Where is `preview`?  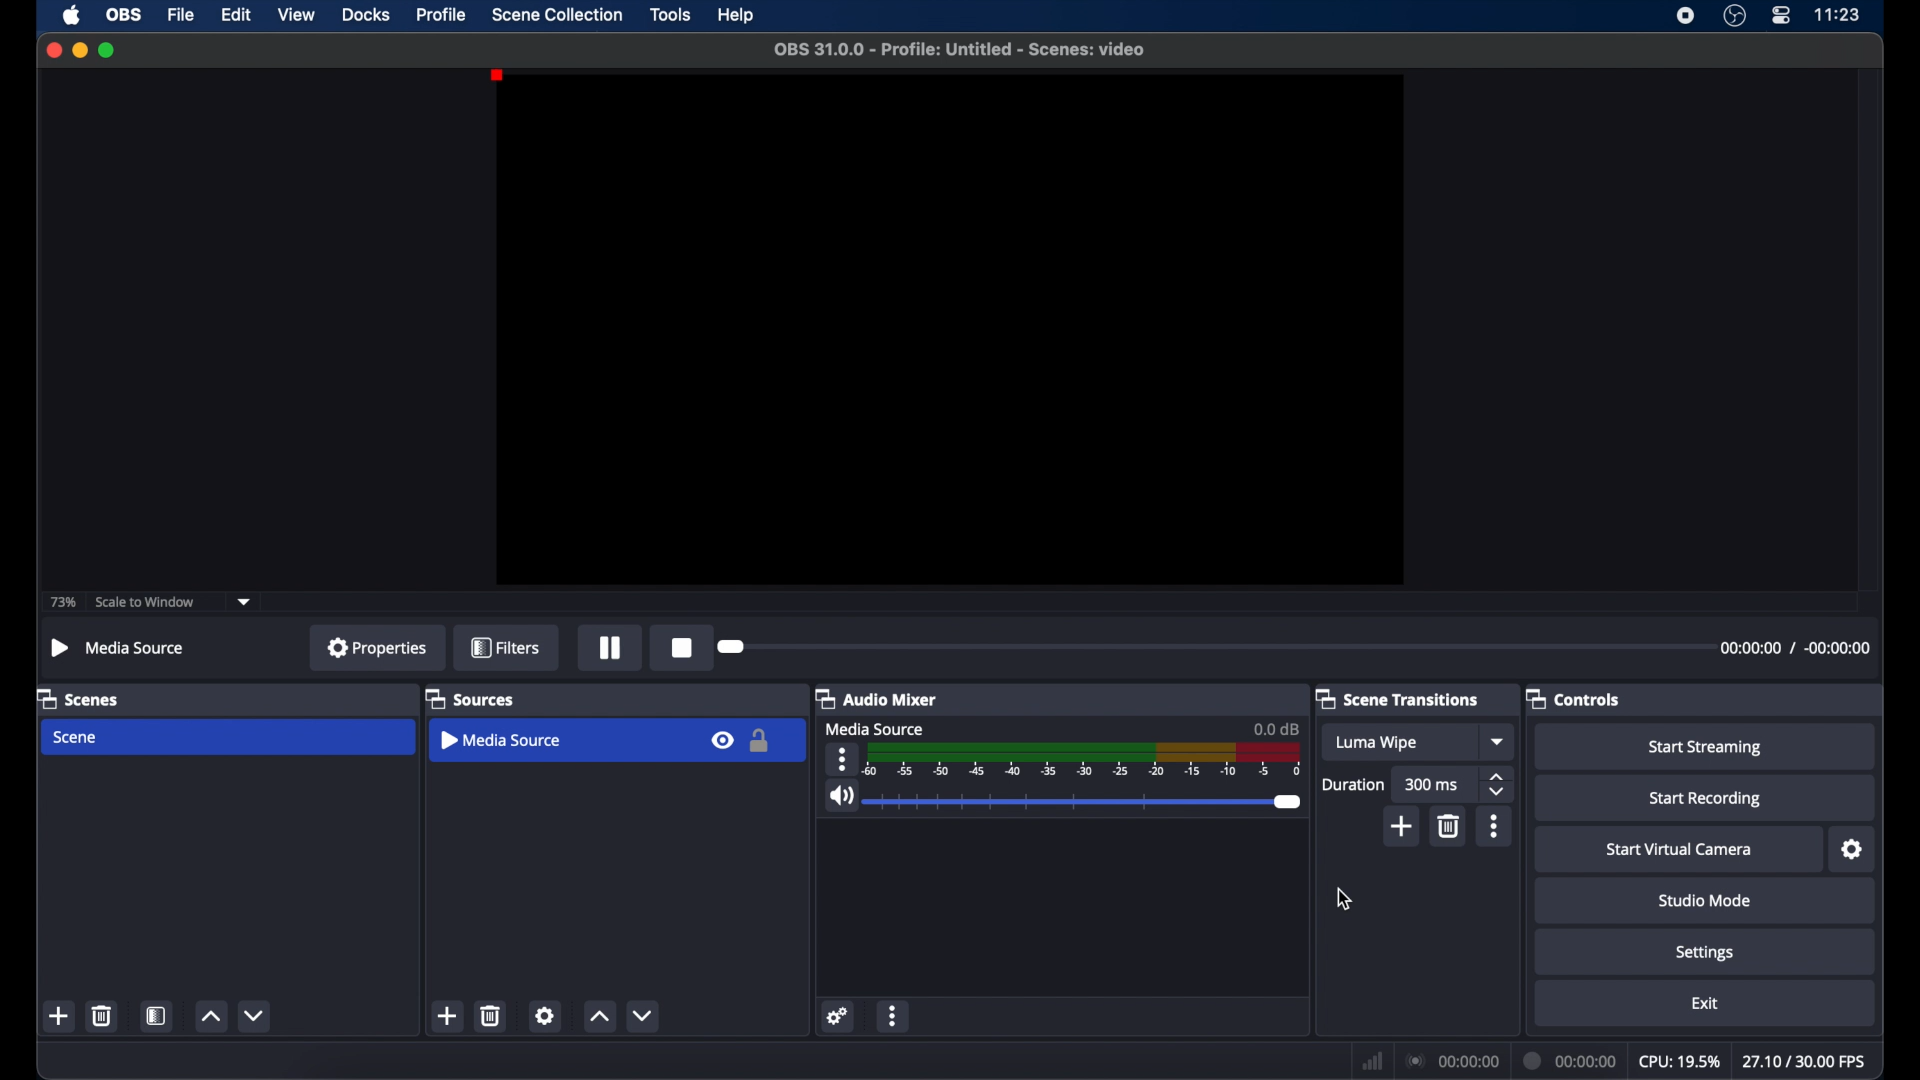
preview is located at coordinates (947, 329).